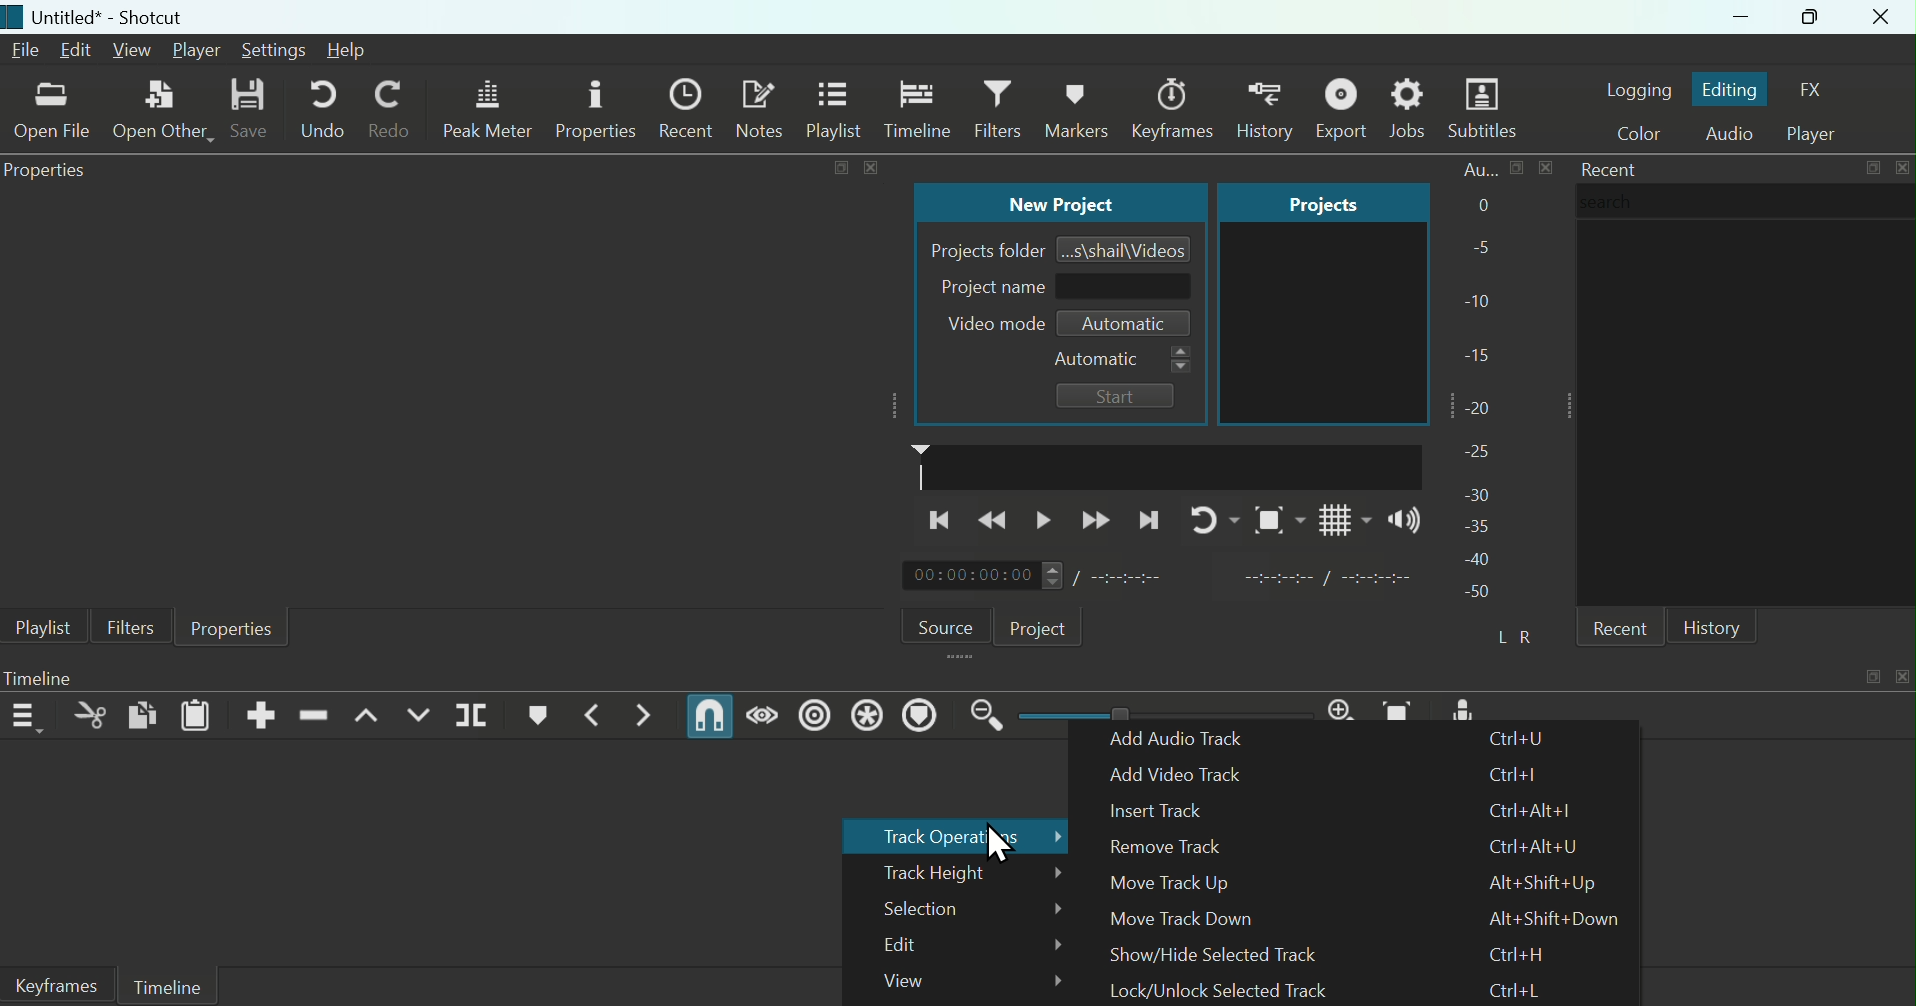 The height and width of the screenshot is (1006, 1916). What do you see at coordinates (161, 110) in the screenshot?
I see `Open Other` at bounding box center [161, 110].